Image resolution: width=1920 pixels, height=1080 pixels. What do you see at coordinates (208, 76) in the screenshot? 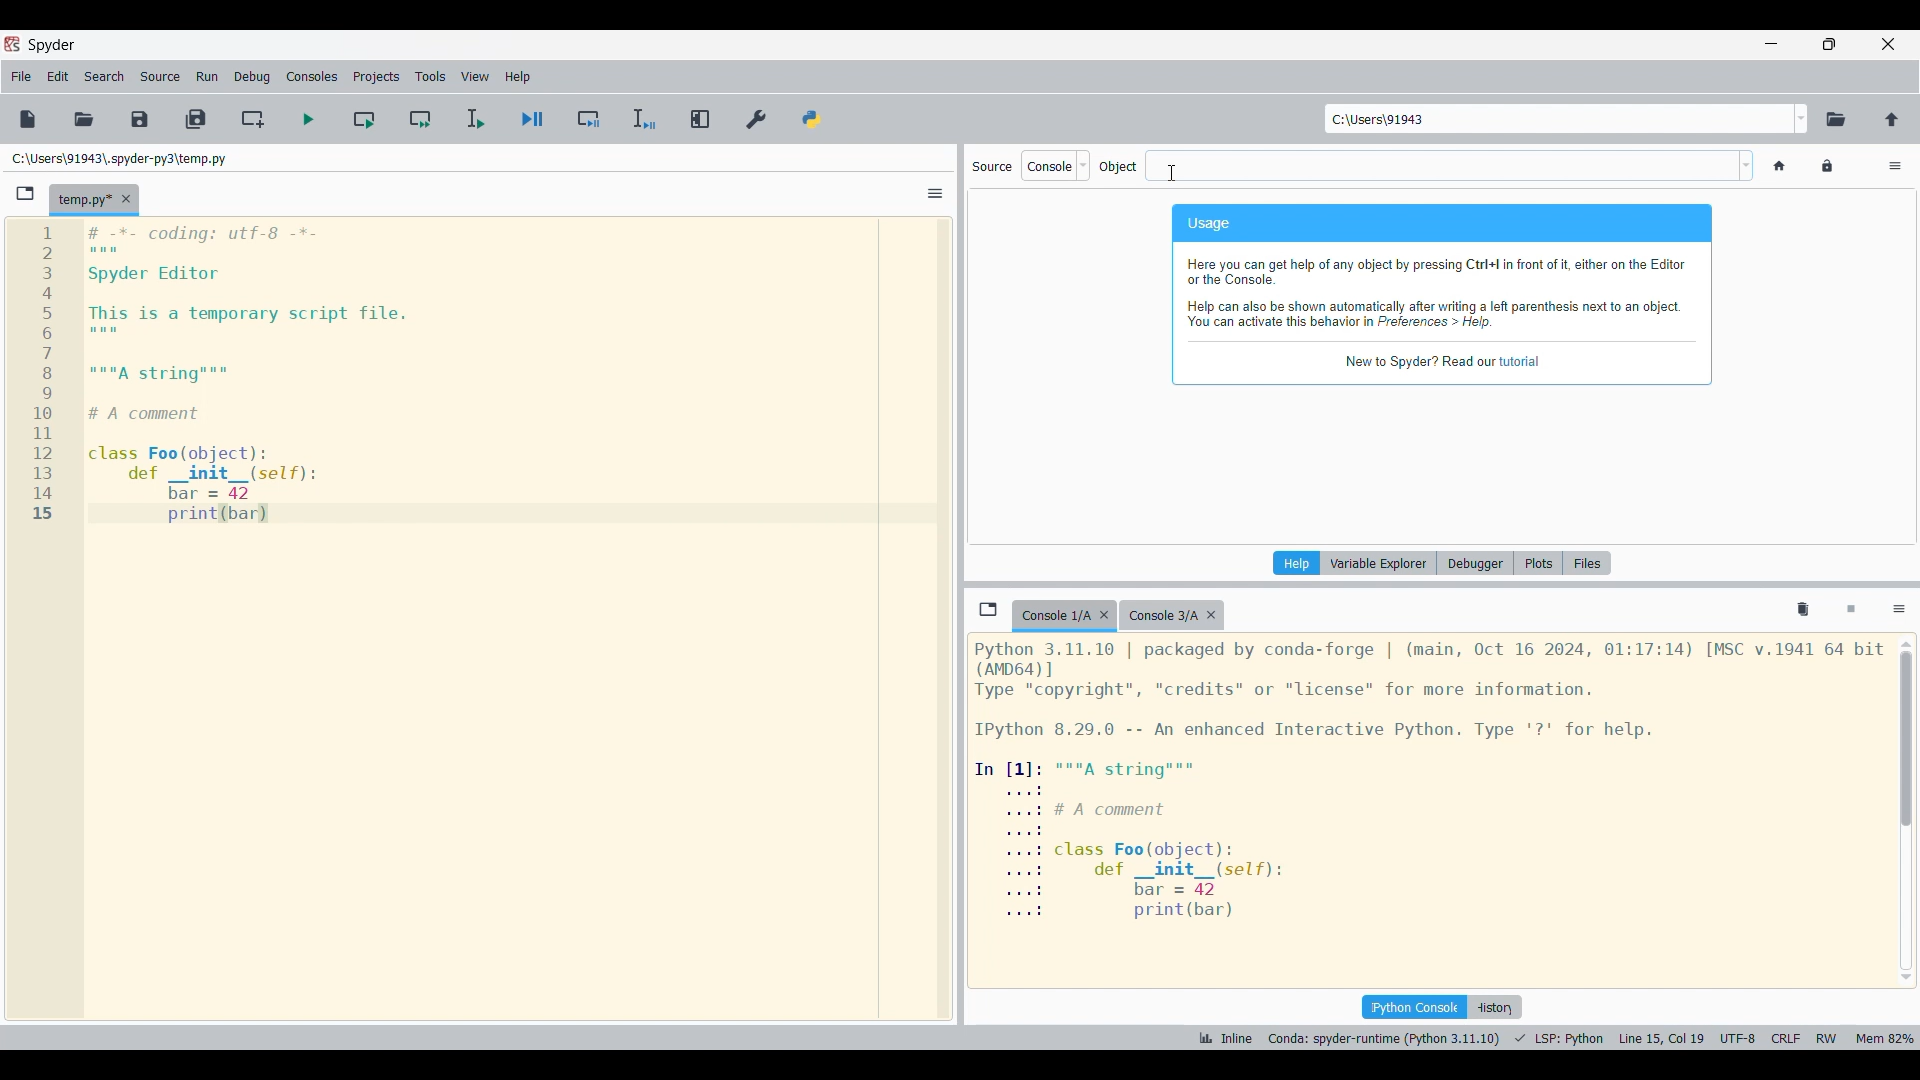
I see `Run menu` at bounding box center [208, 76].